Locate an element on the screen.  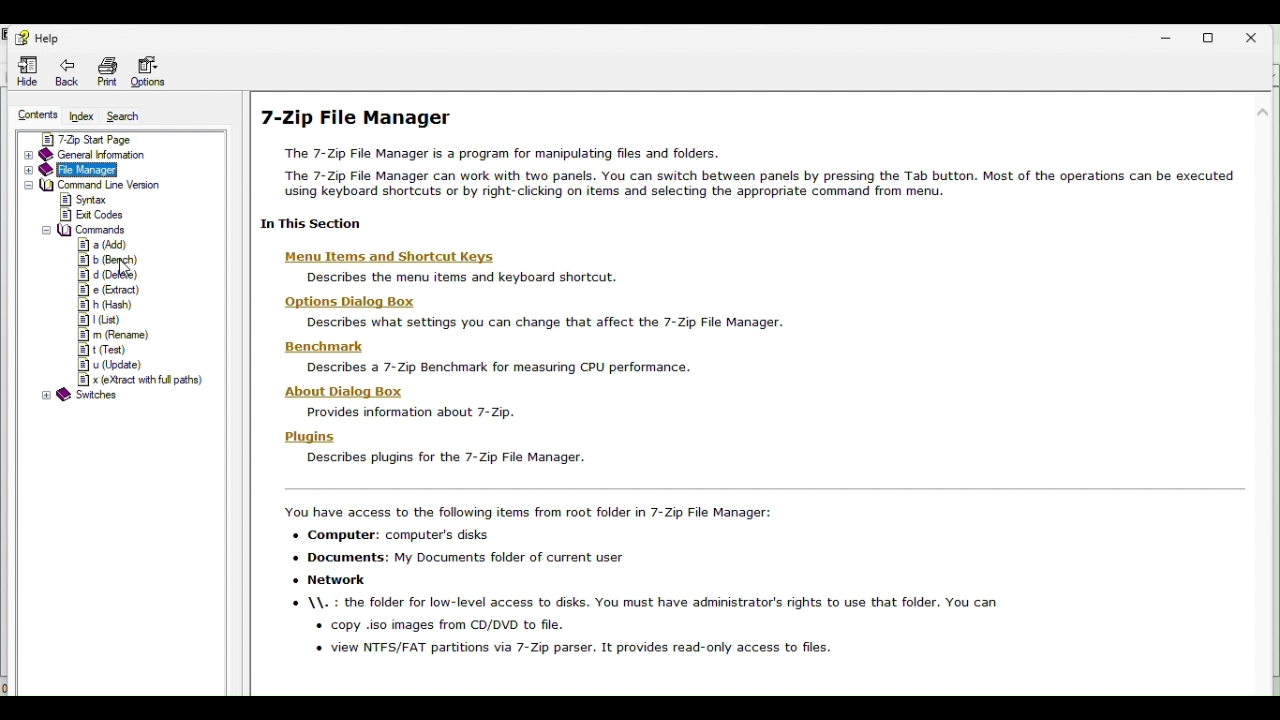
Describes what settings you can change that affect the 7-Zip File Manager. is located at coordinates (537, 323).